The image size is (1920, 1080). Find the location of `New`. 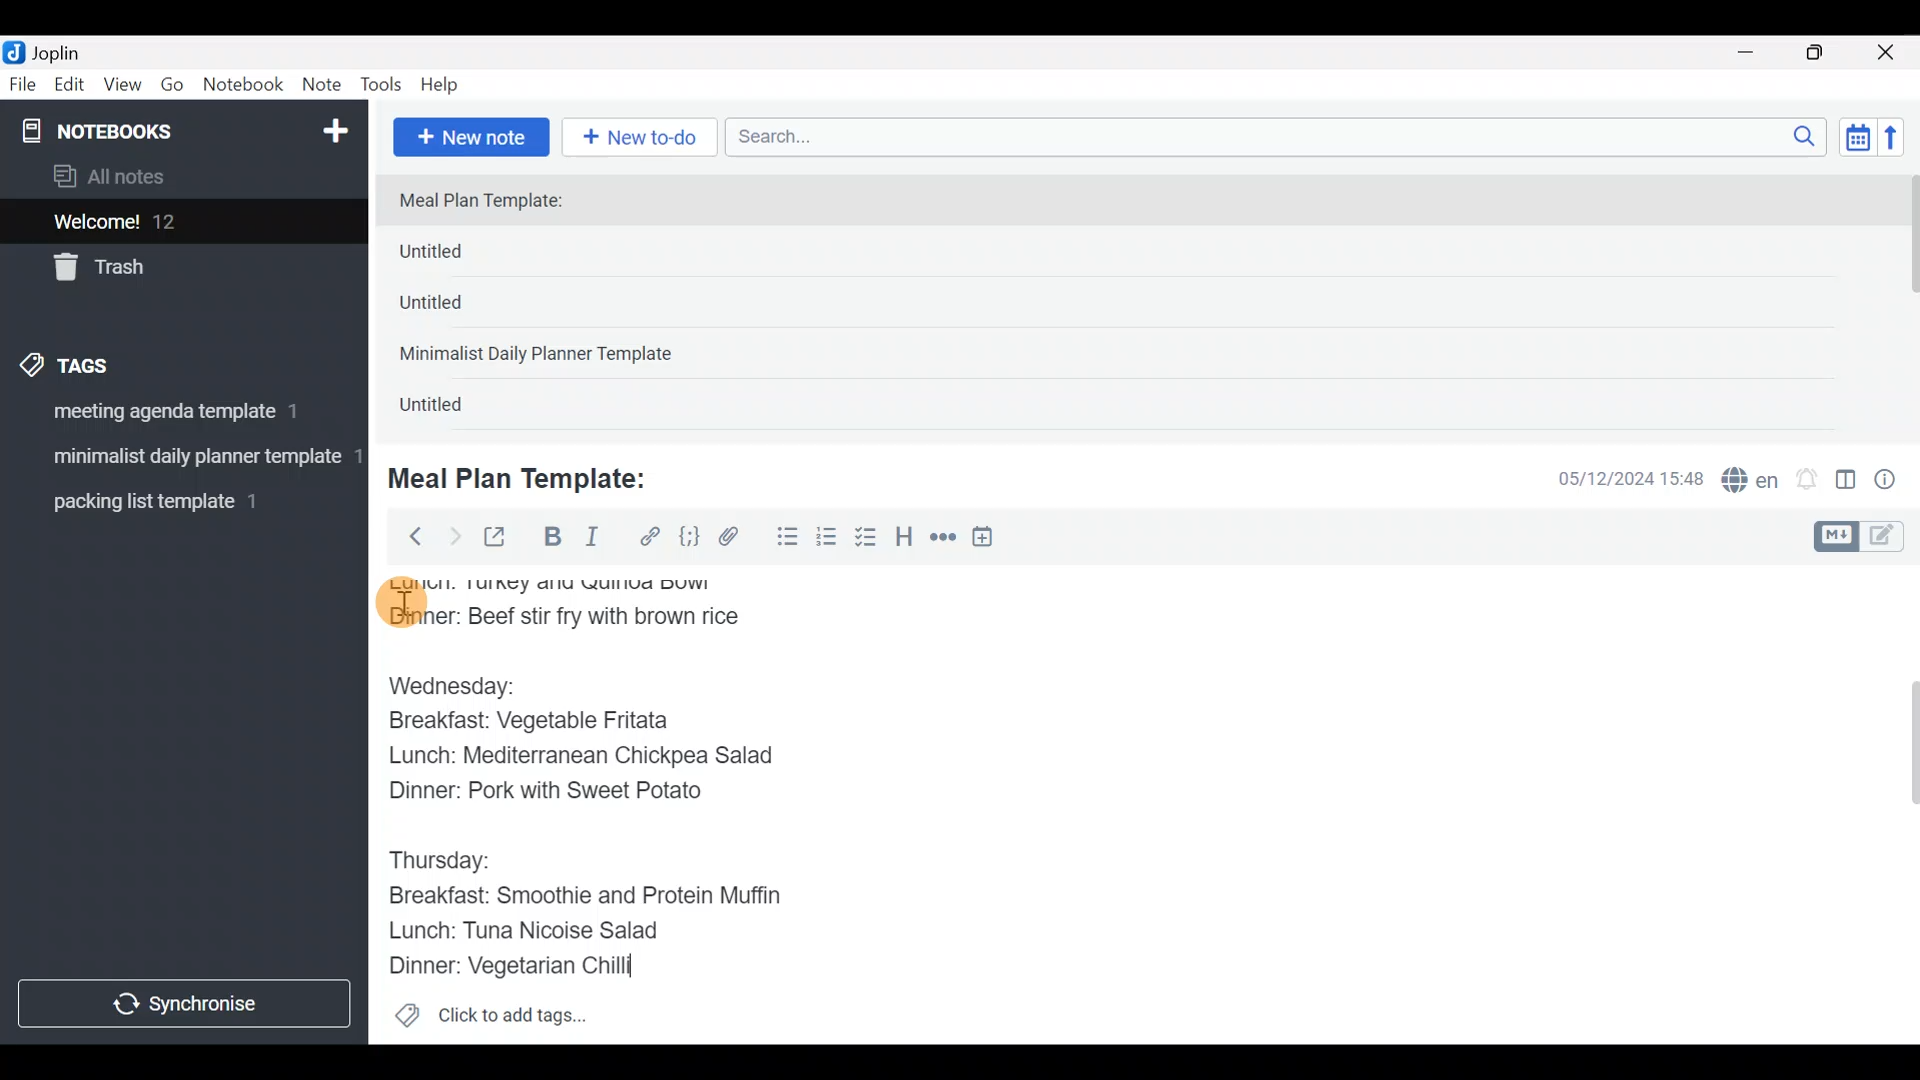

New is located at coordinates (334, 127).